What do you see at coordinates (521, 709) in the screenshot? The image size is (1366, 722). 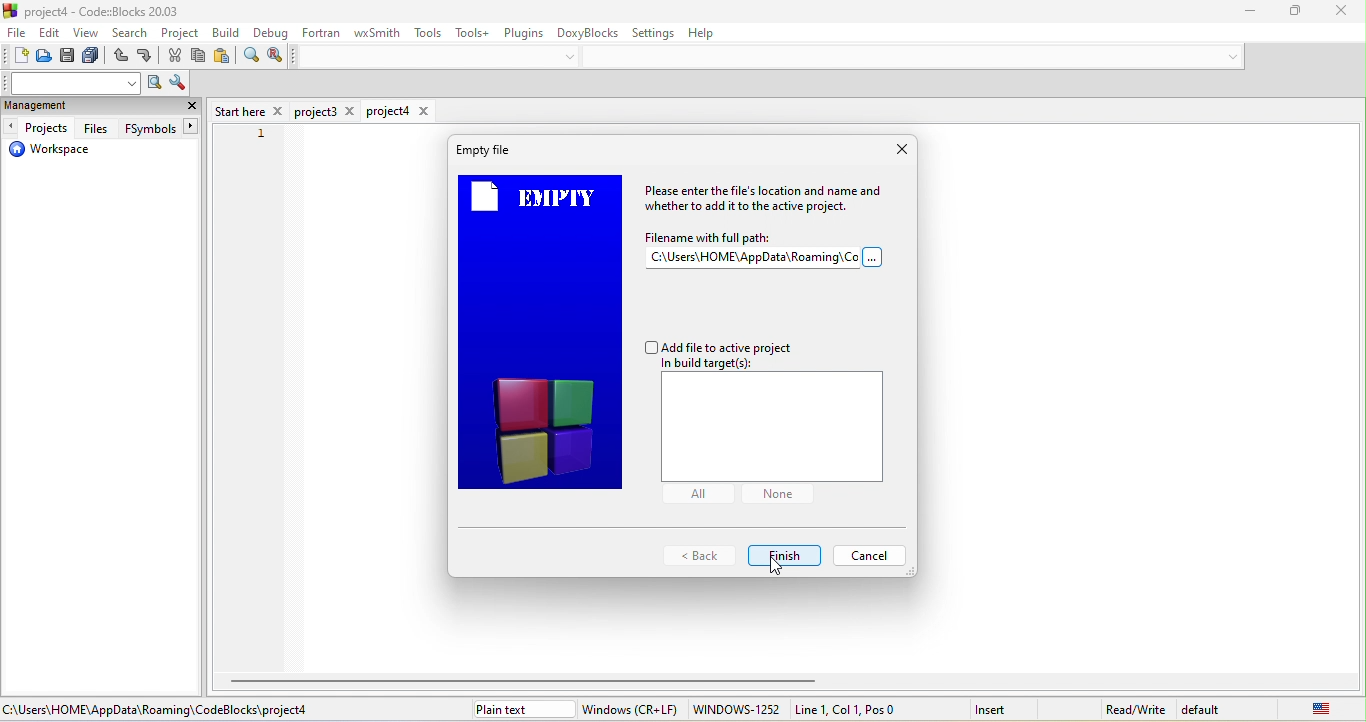 I see `plain text` at bounding box center [521, 709].